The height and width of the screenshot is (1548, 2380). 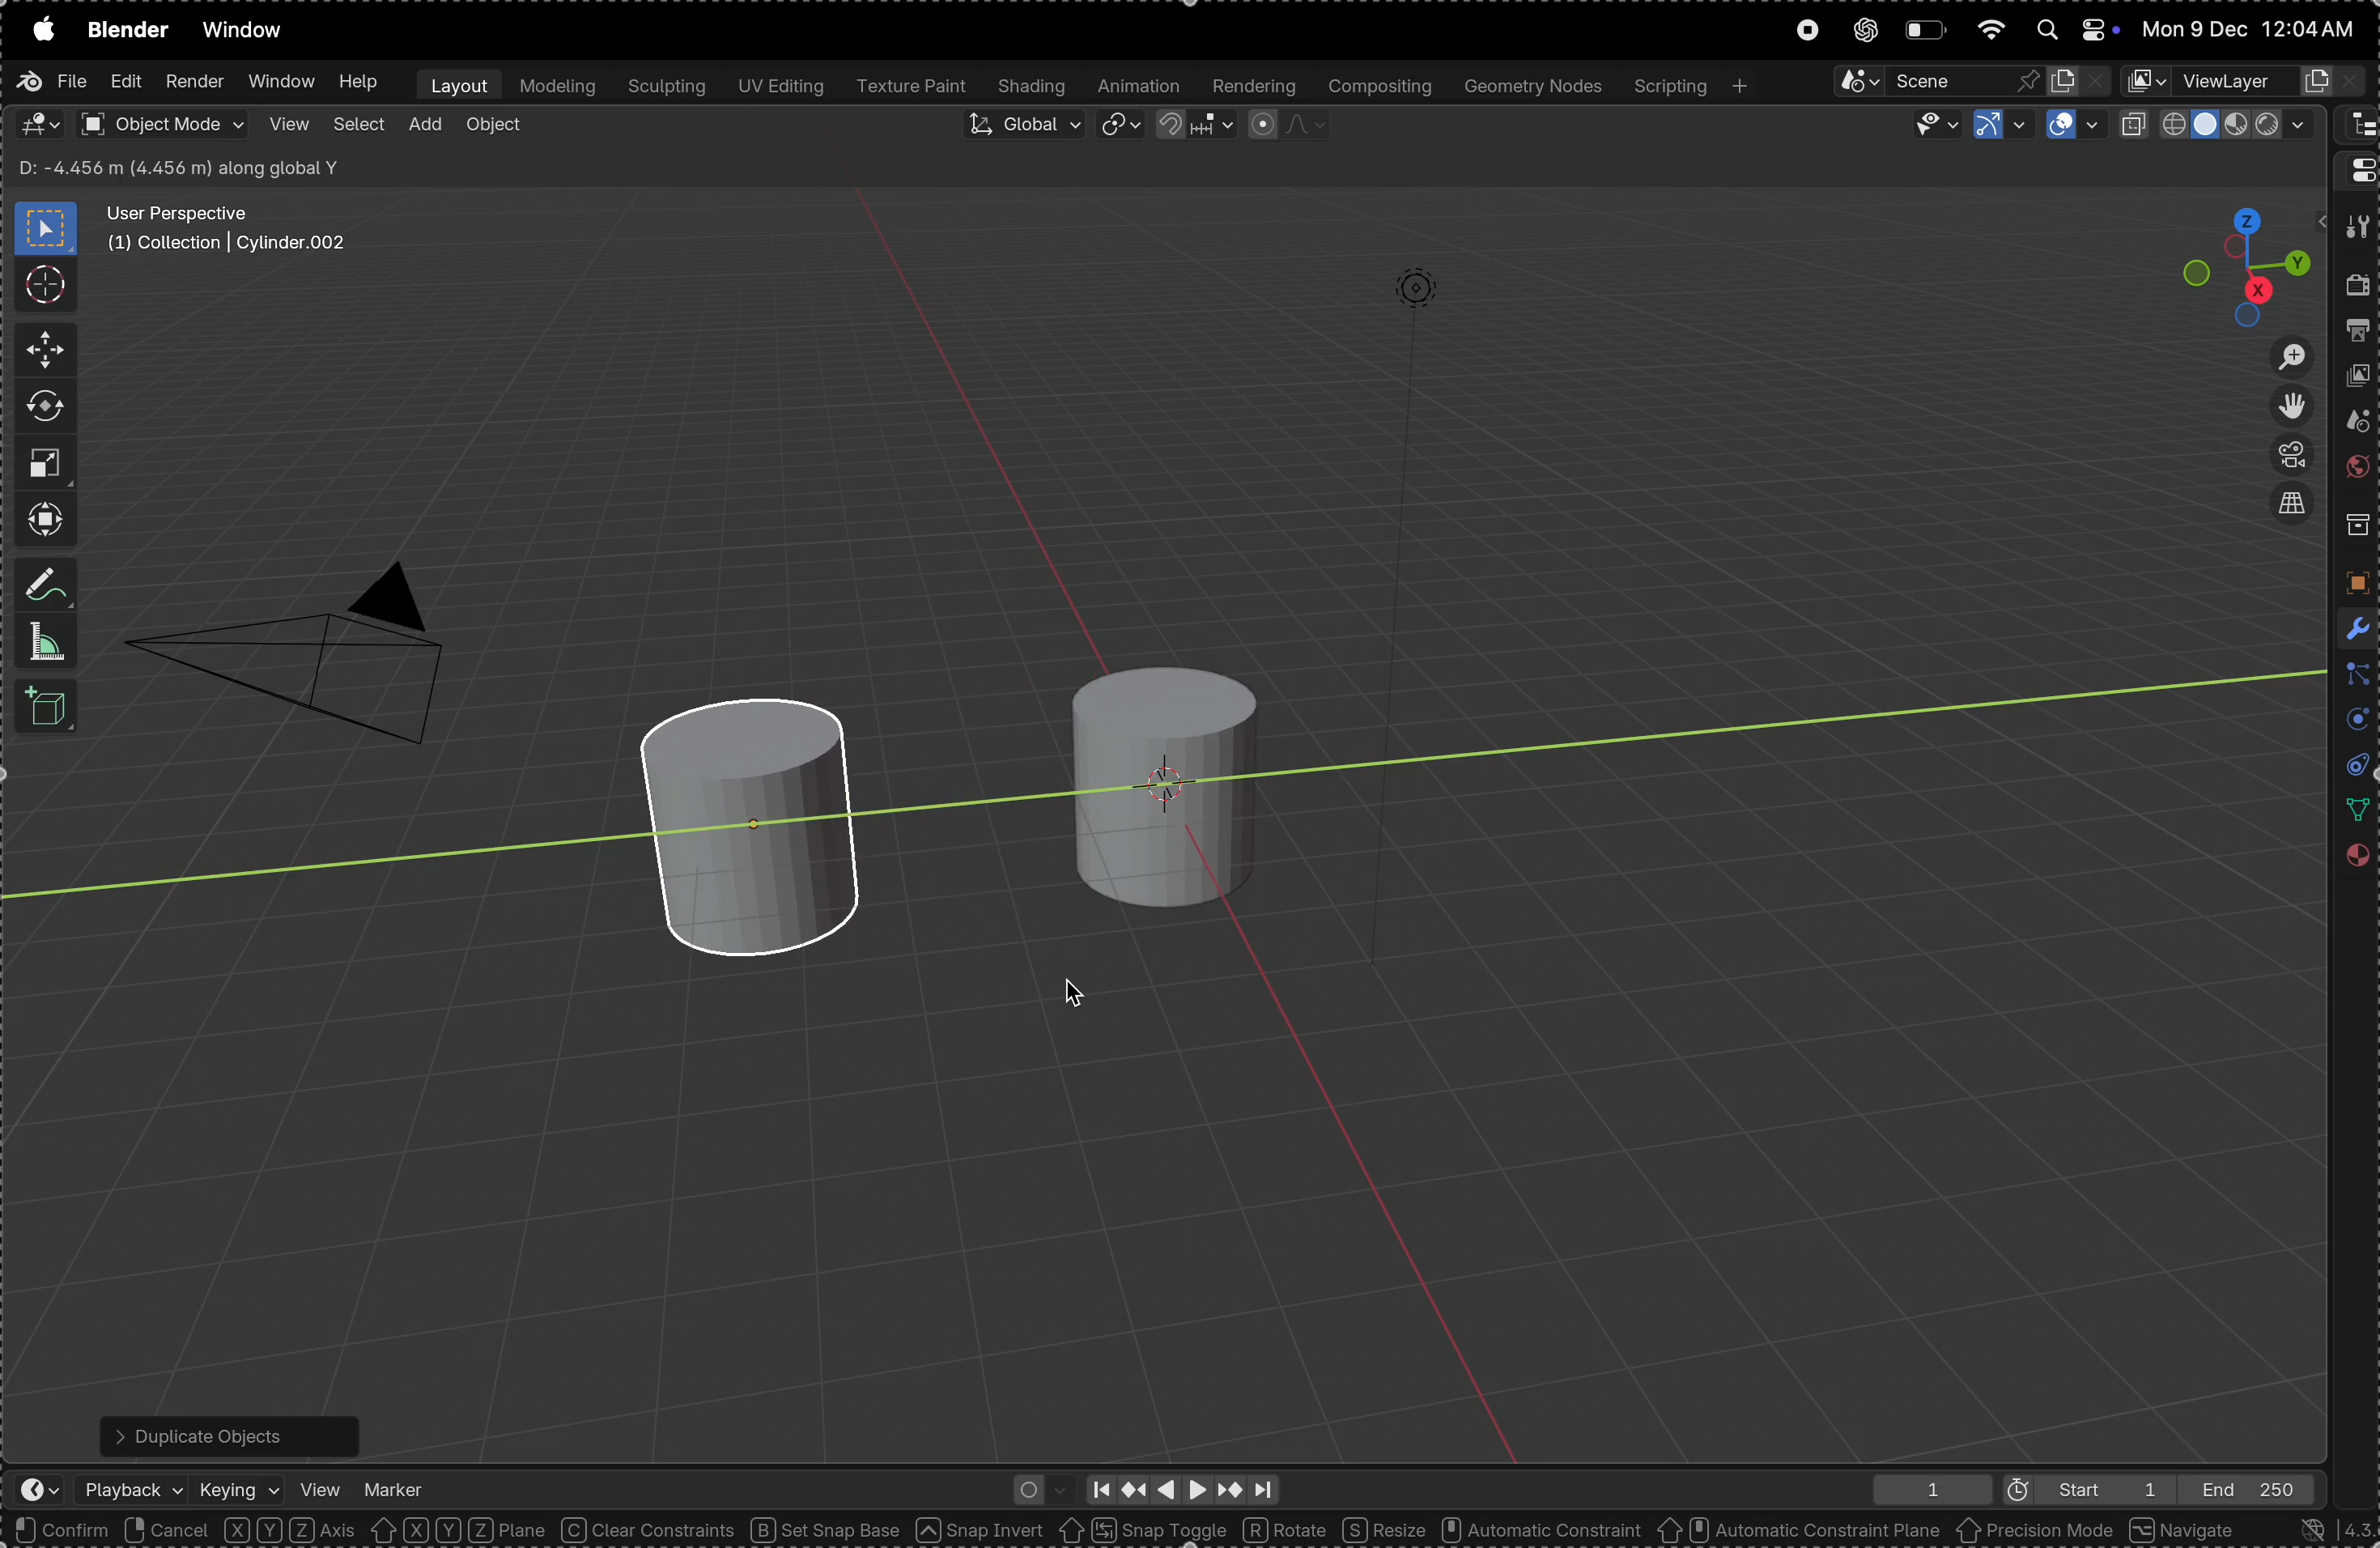 I want to click on Edit, so click(x=122, y=84).